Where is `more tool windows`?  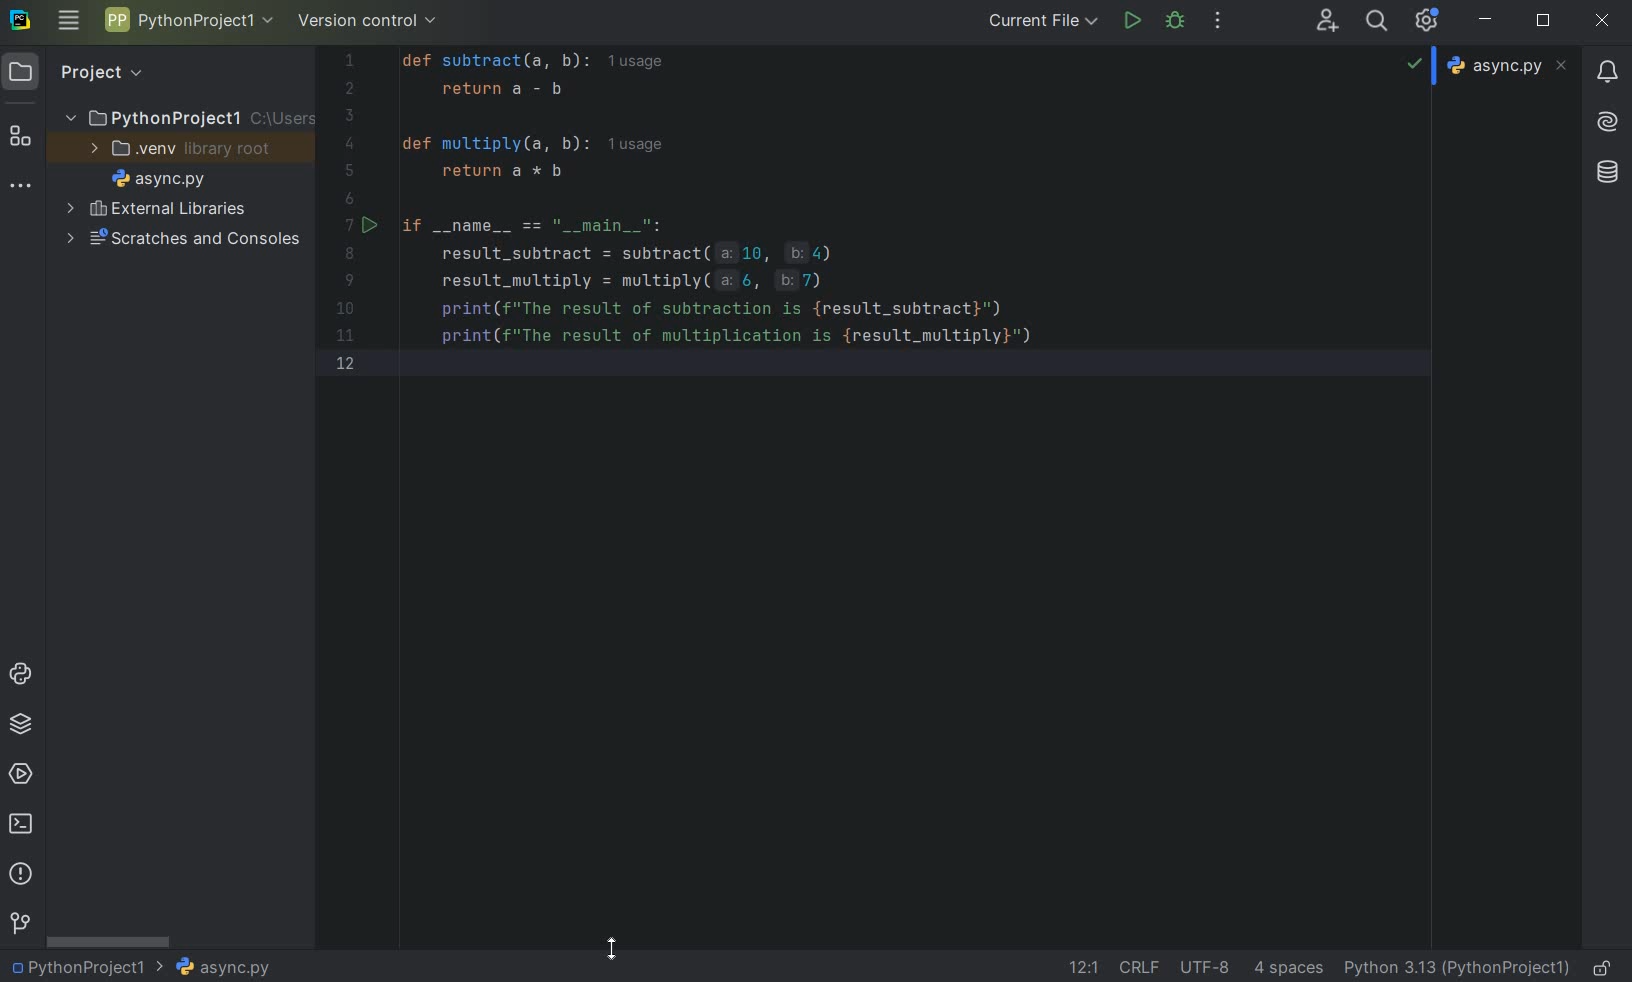 more tool windows is located at coordinates (21, 189).